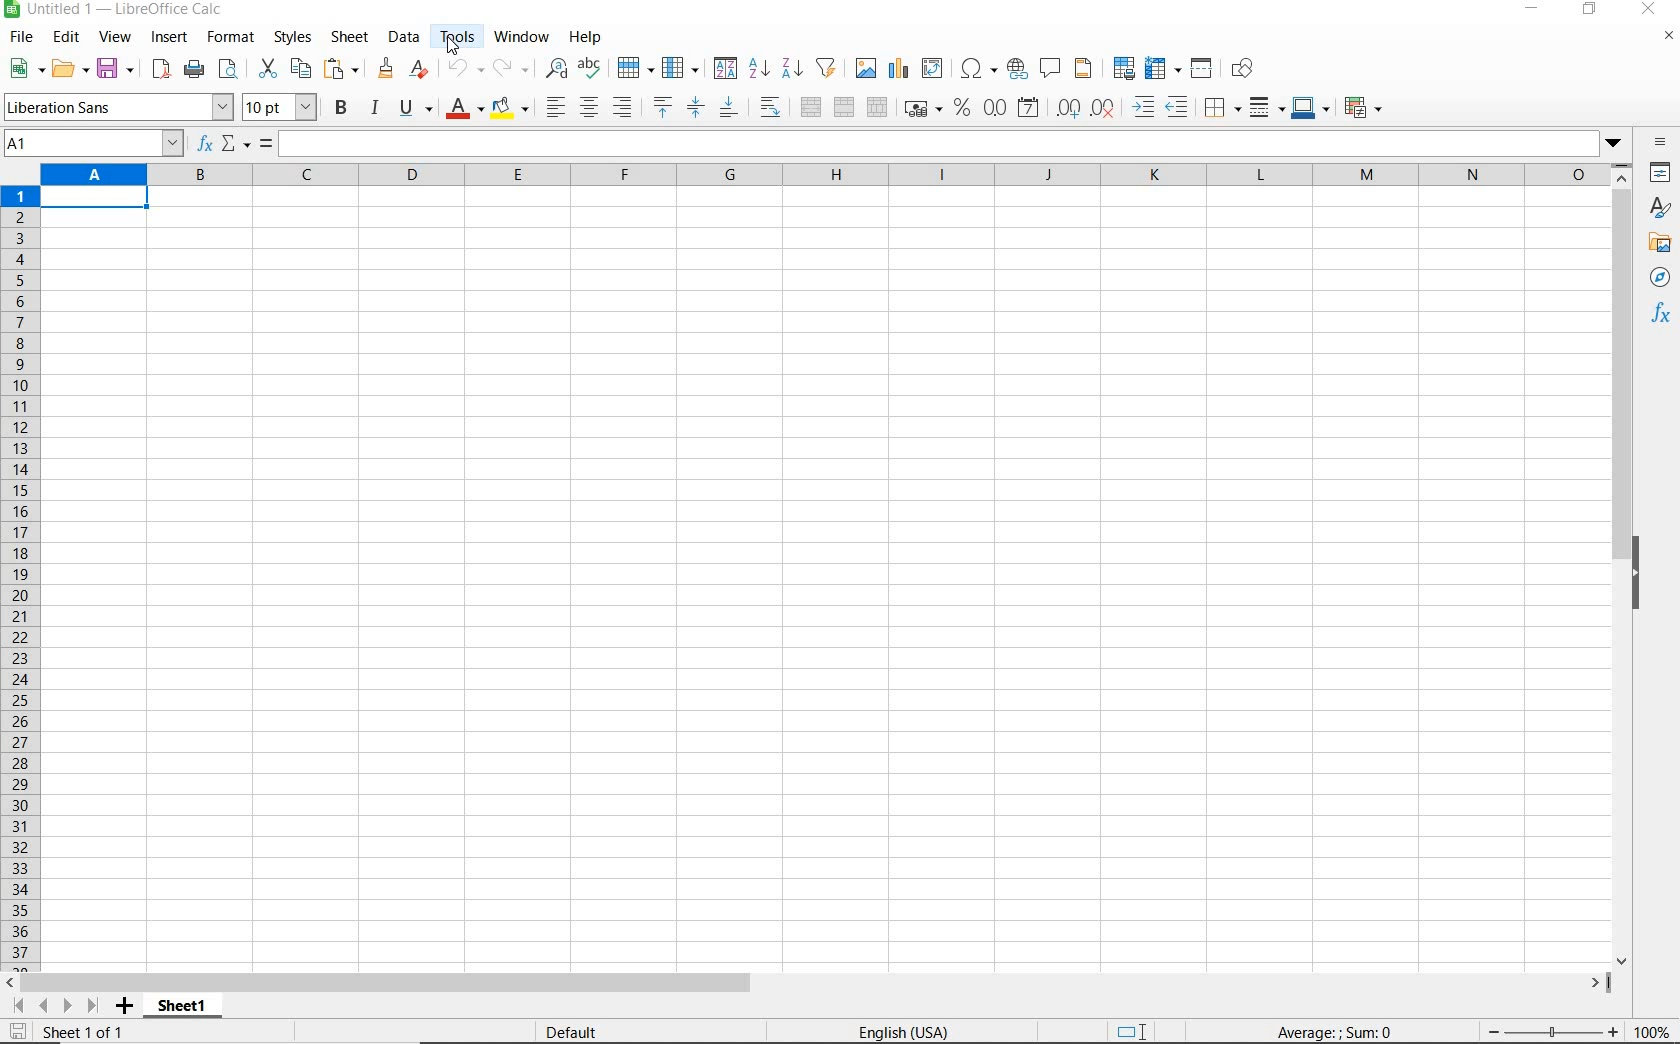 This screenshot has width=1680, height=1044. I want to click on align center, so click(587, 107).